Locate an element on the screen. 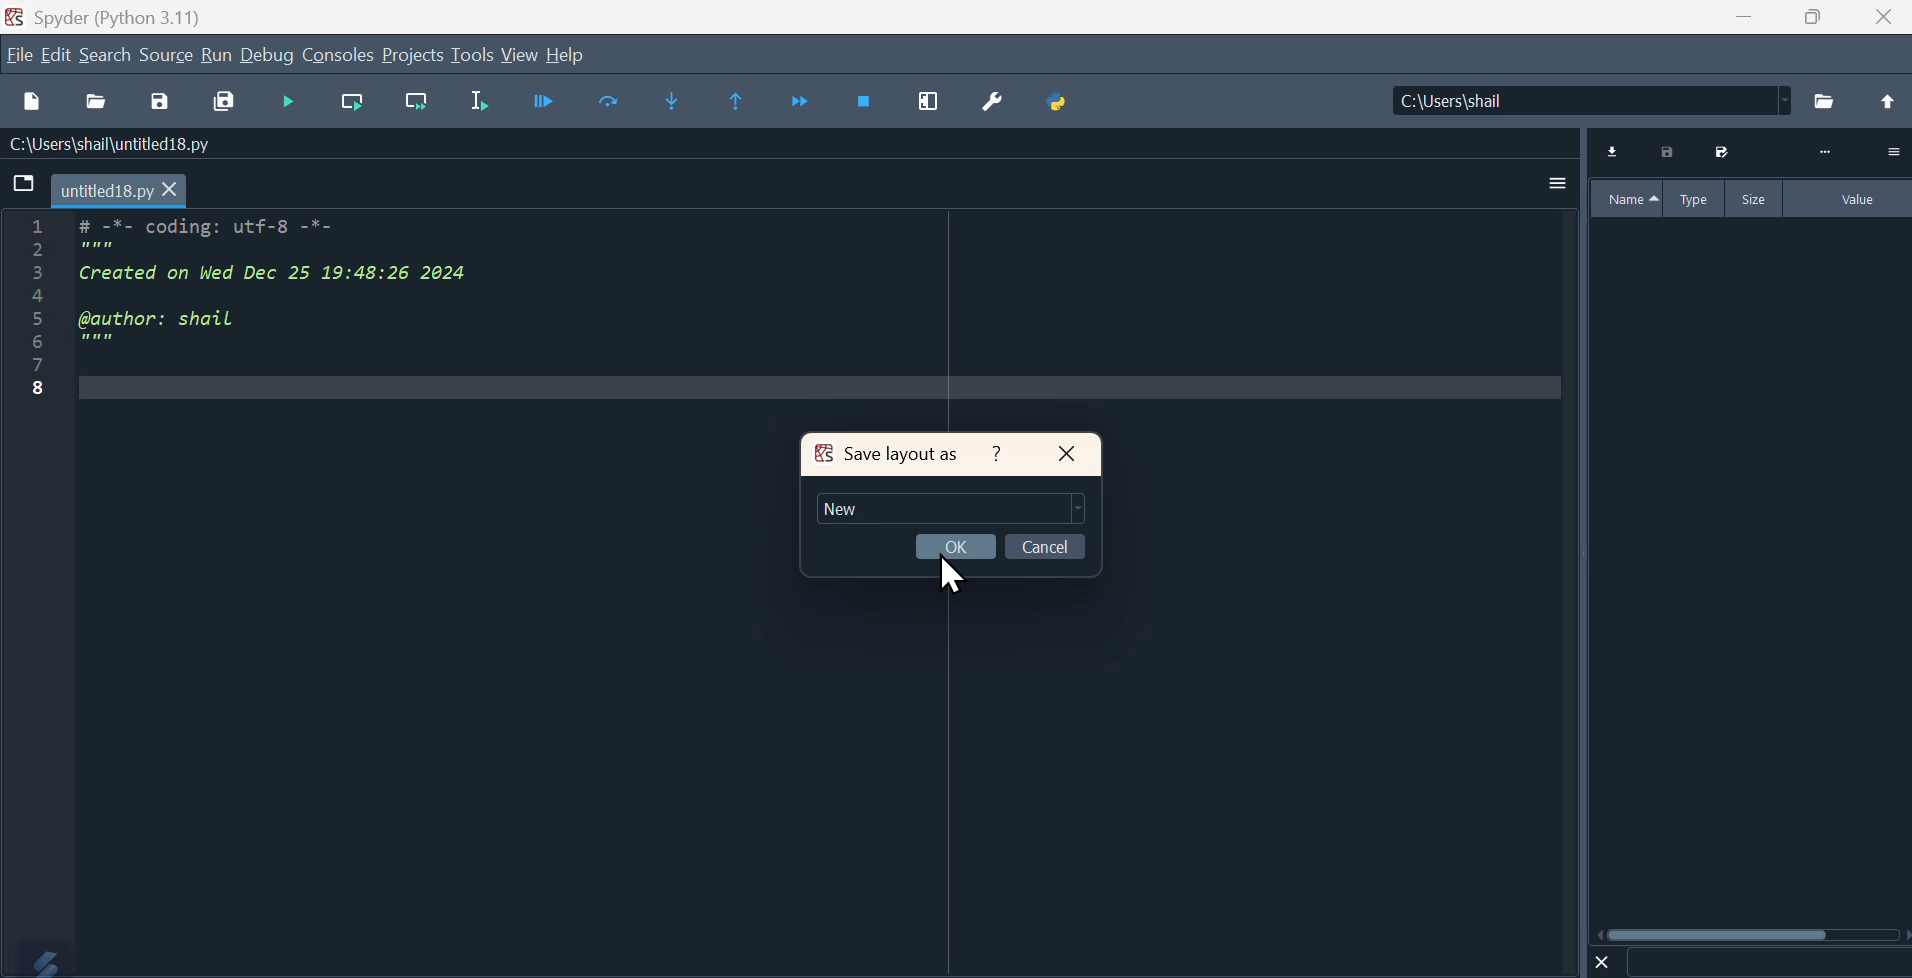 The image size is (1912, 978). Debug is located at coordinates (268, 54).